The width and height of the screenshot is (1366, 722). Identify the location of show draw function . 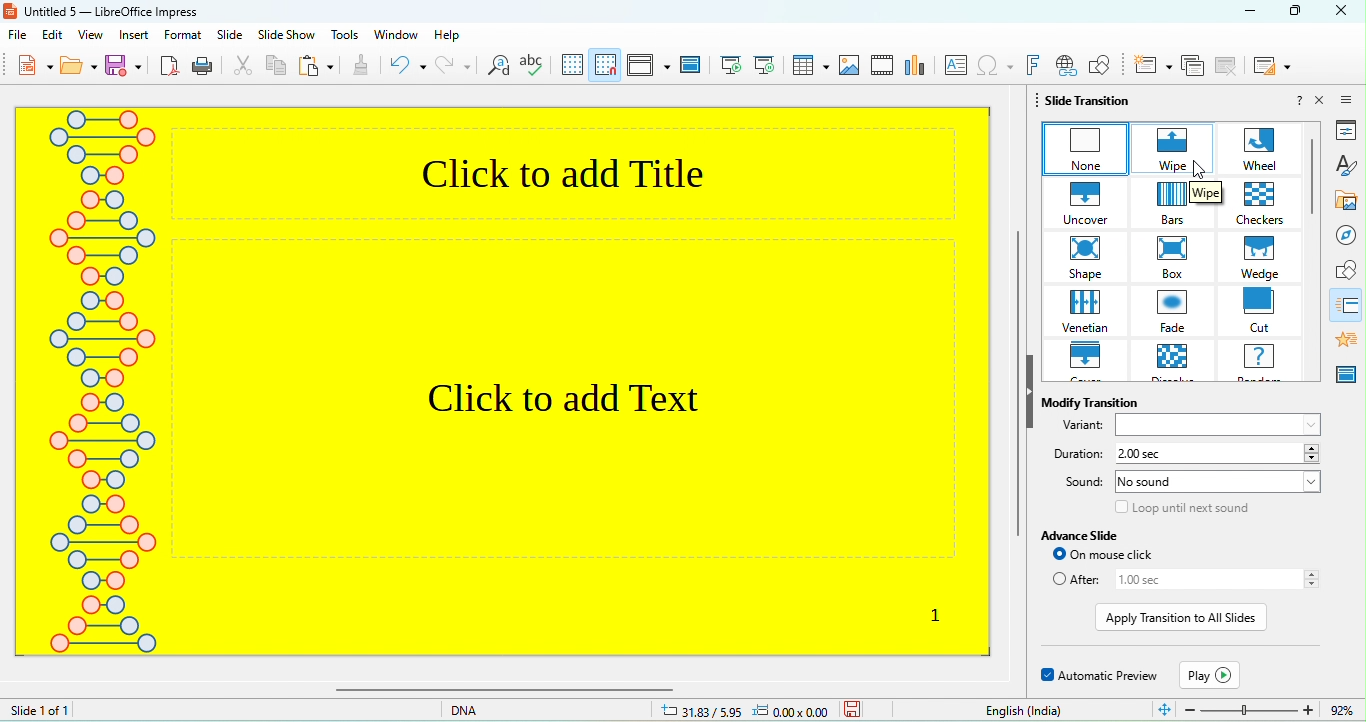
(1103, 64).